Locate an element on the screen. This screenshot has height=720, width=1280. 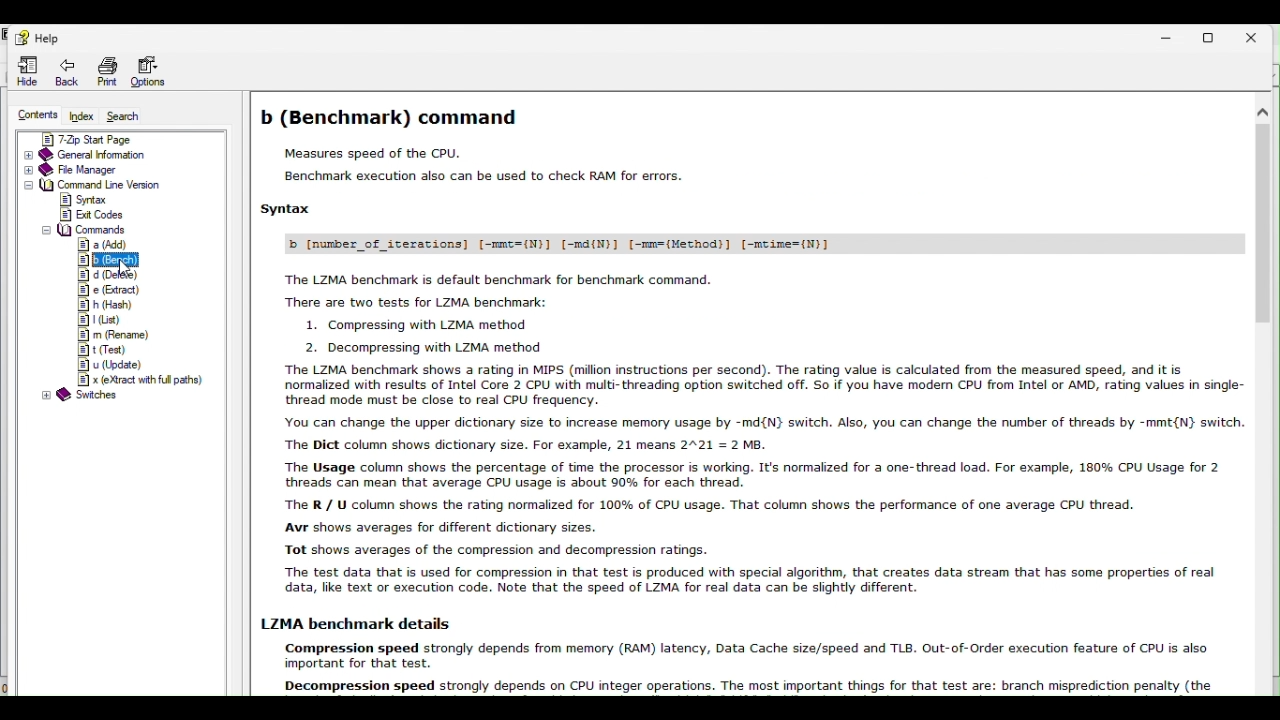
cursor is located at coordinates (127, 268).